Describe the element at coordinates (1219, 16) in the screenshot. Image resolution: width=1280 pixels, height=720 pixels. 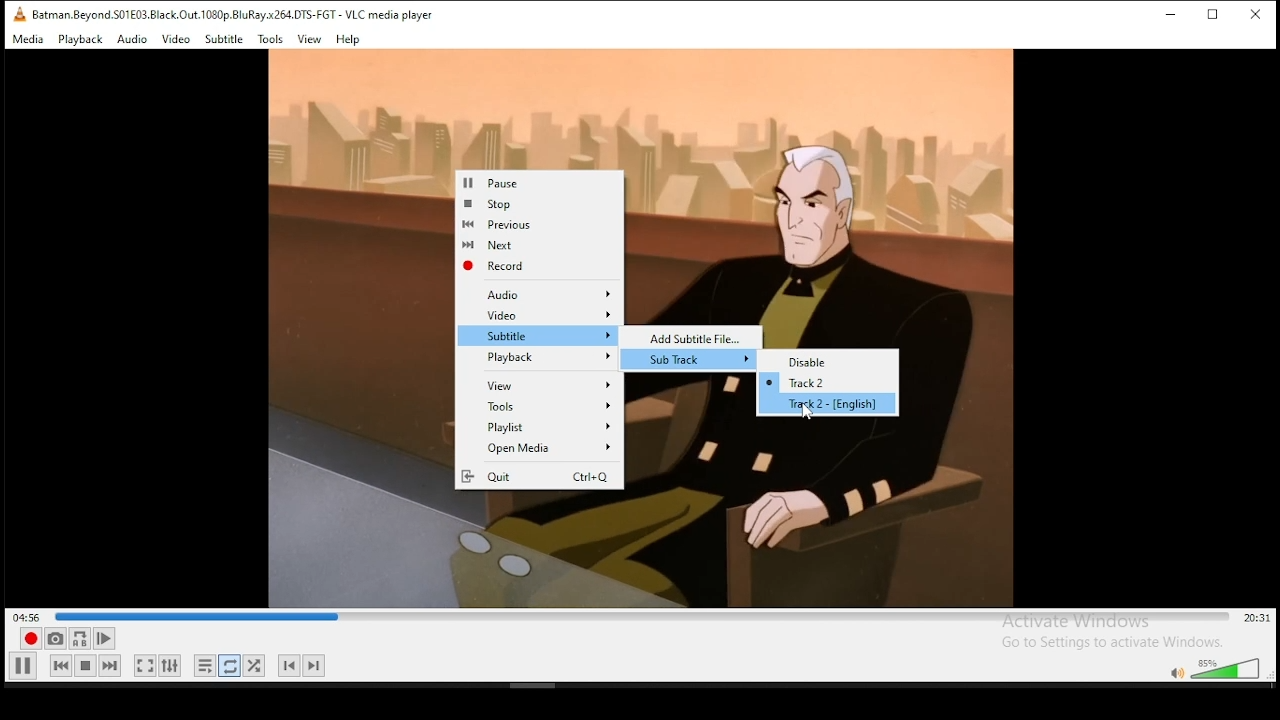
I see `maximize` at that location.